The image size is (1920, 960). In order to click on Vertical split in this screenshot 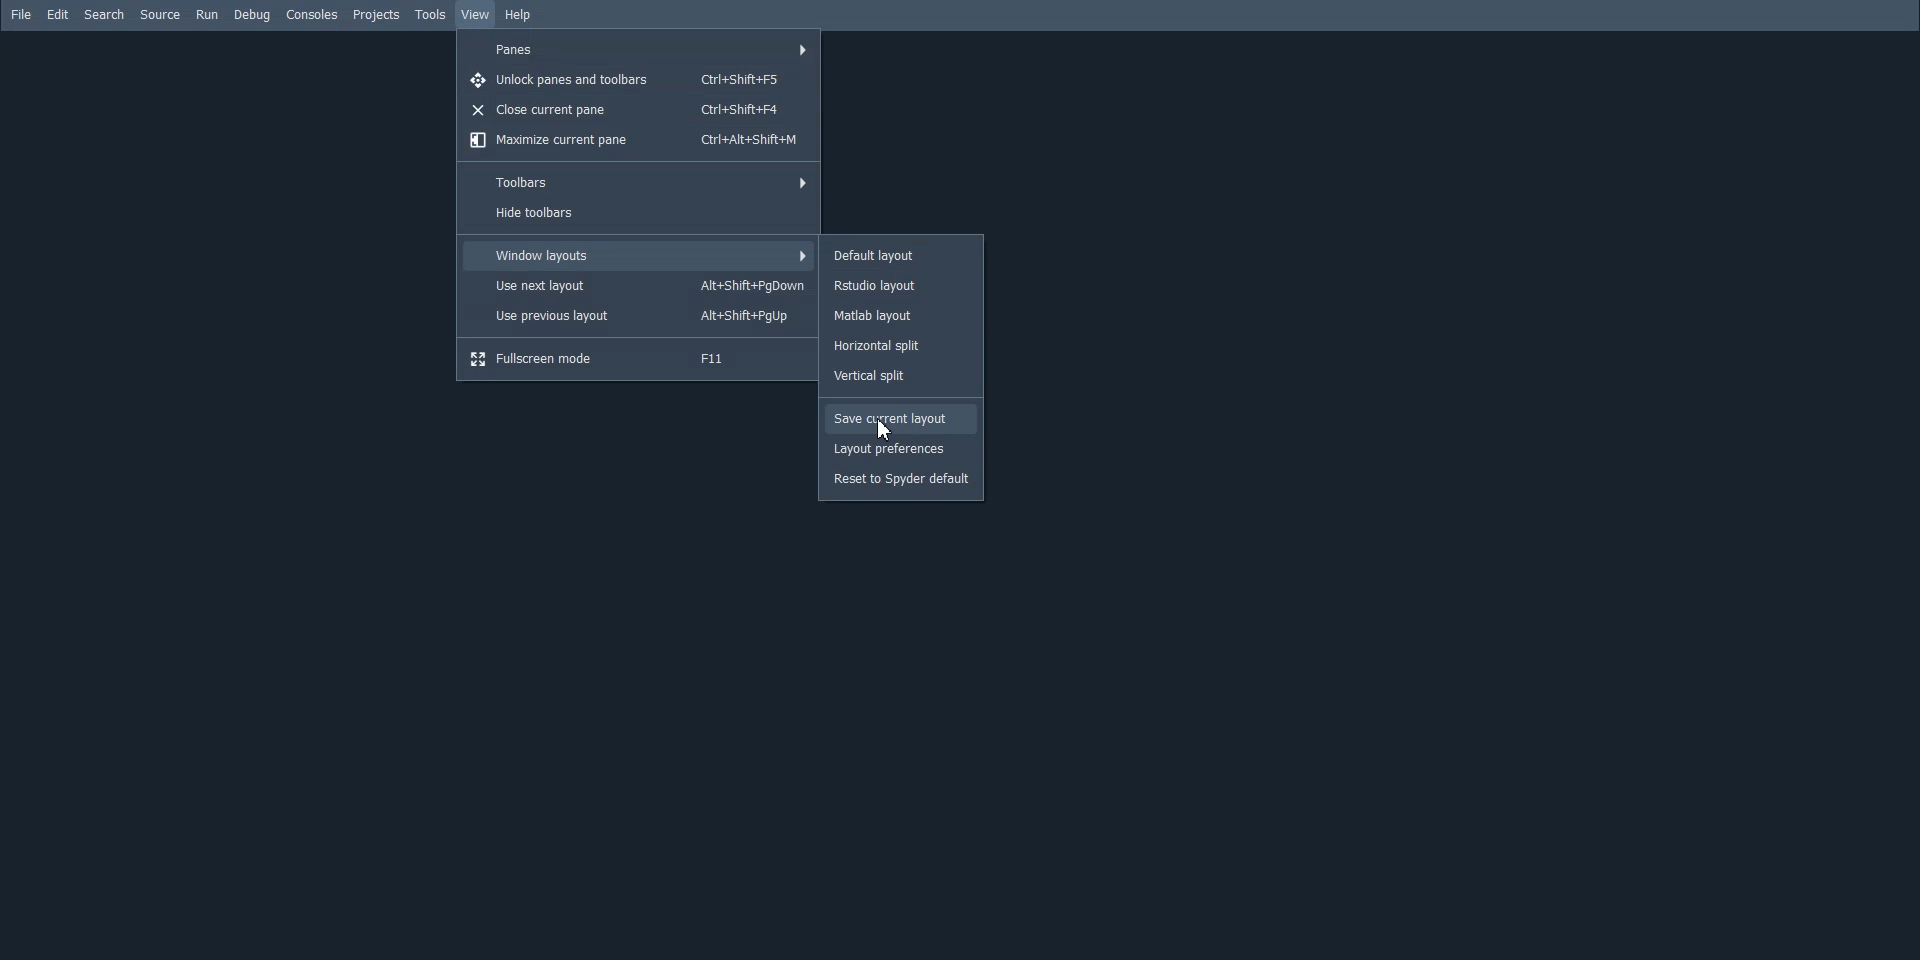, I will do `click(901, 374)`.